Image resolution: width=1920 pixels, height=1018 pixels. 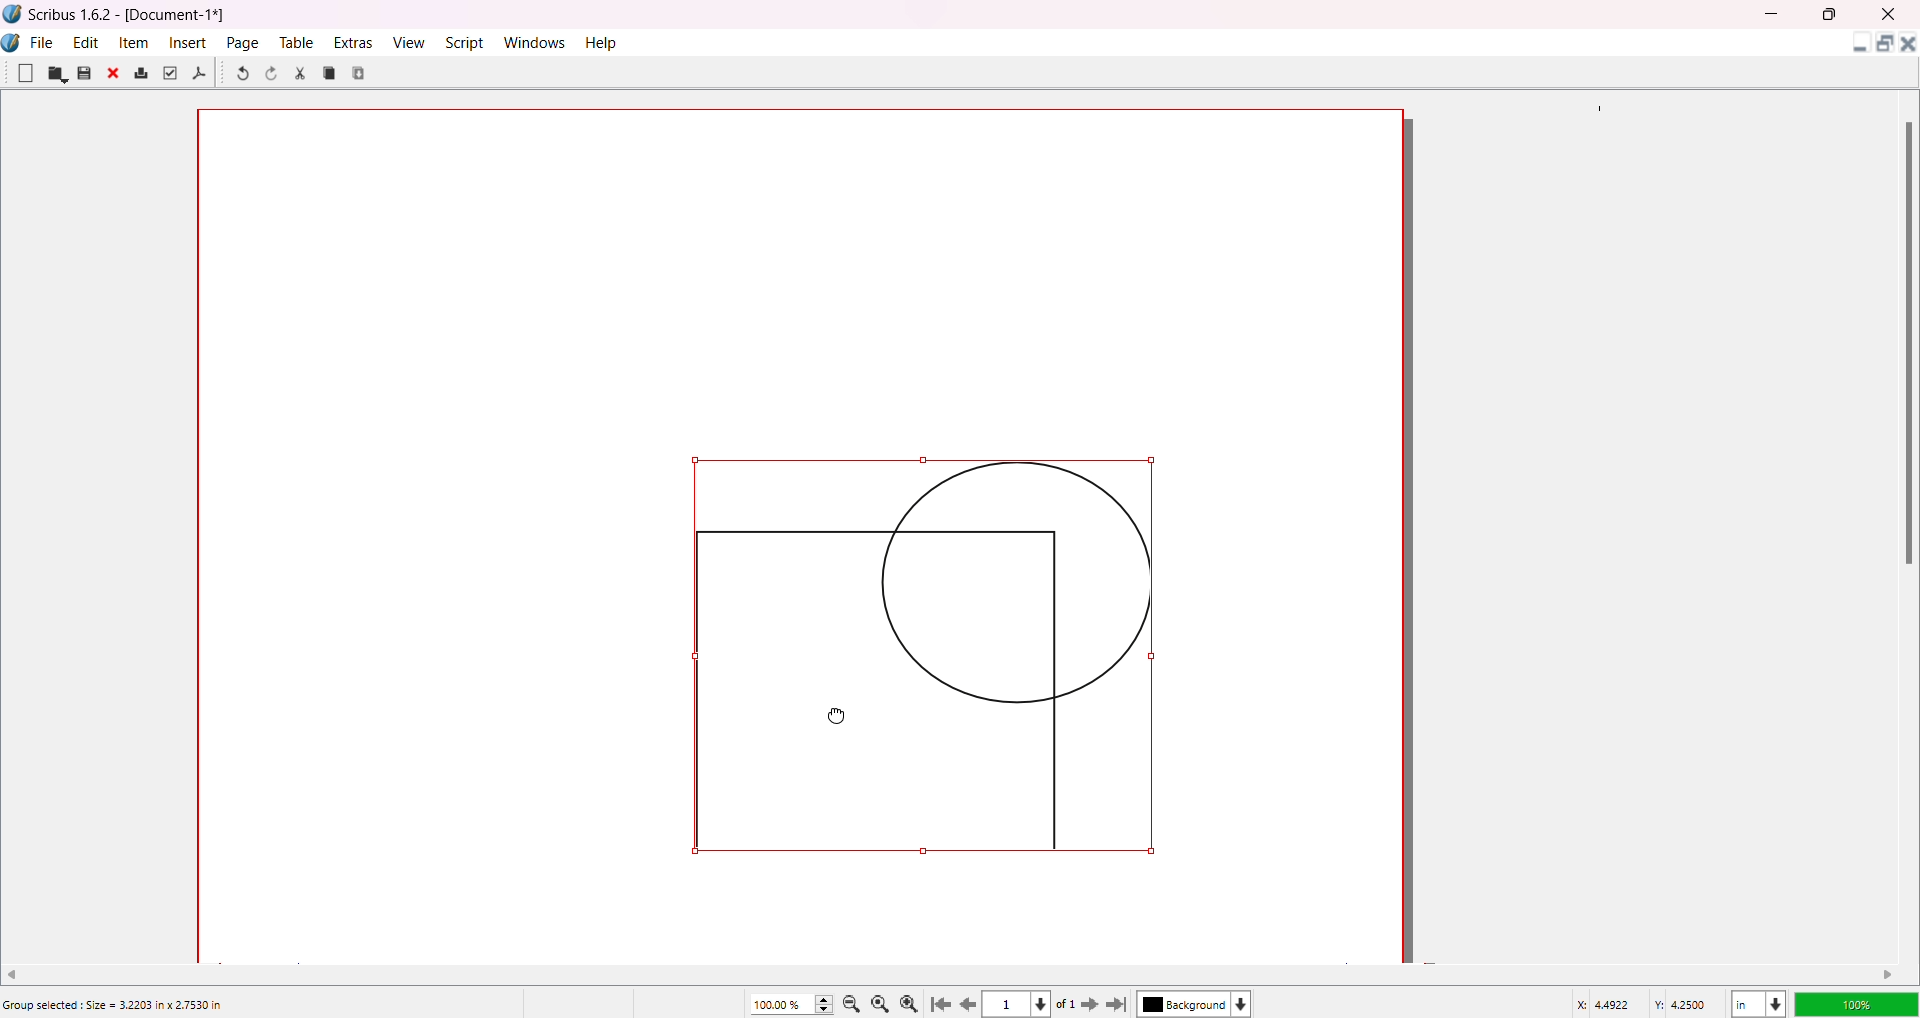 What do you see at coordinates (19, 972) in the screenshot?
I see `Move Left` at bounding box center [19, 972].